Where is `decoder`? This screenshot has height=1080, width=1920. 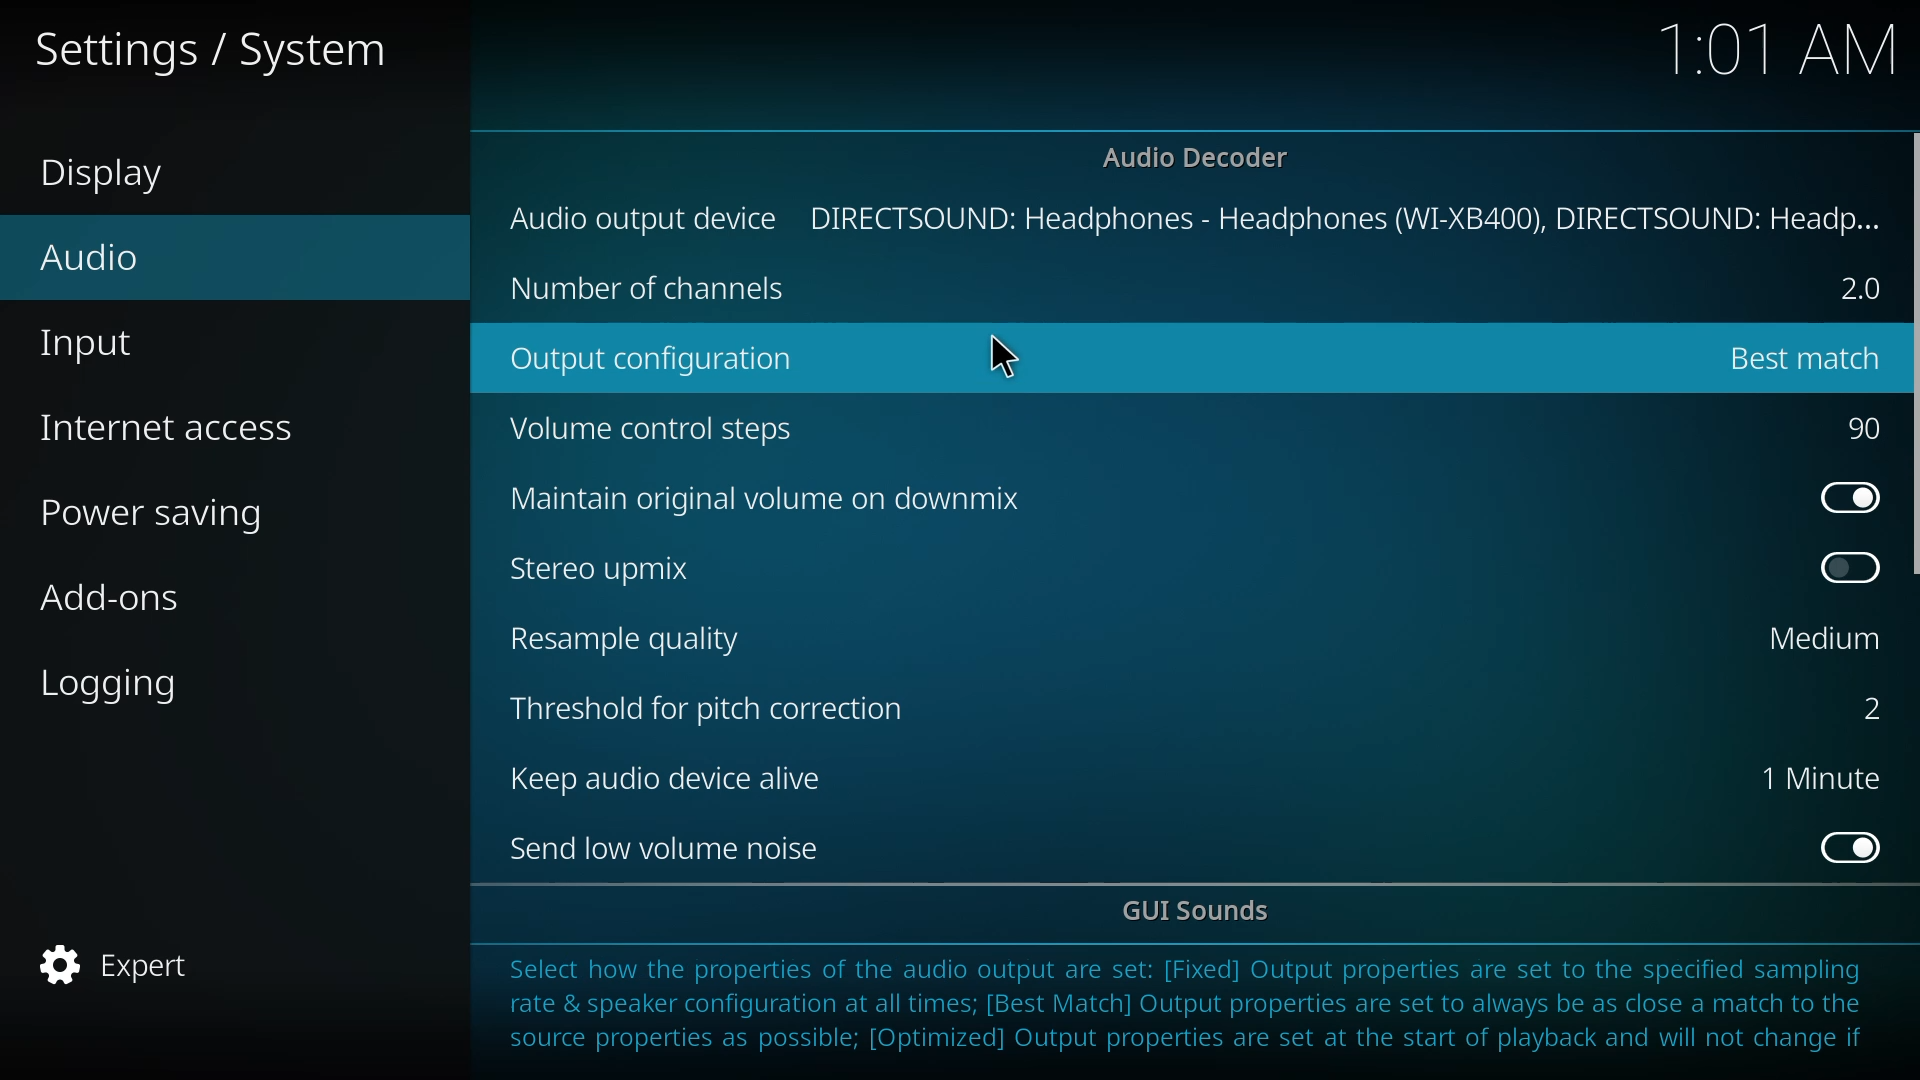
decoder is located at coordinates (1190, 154).